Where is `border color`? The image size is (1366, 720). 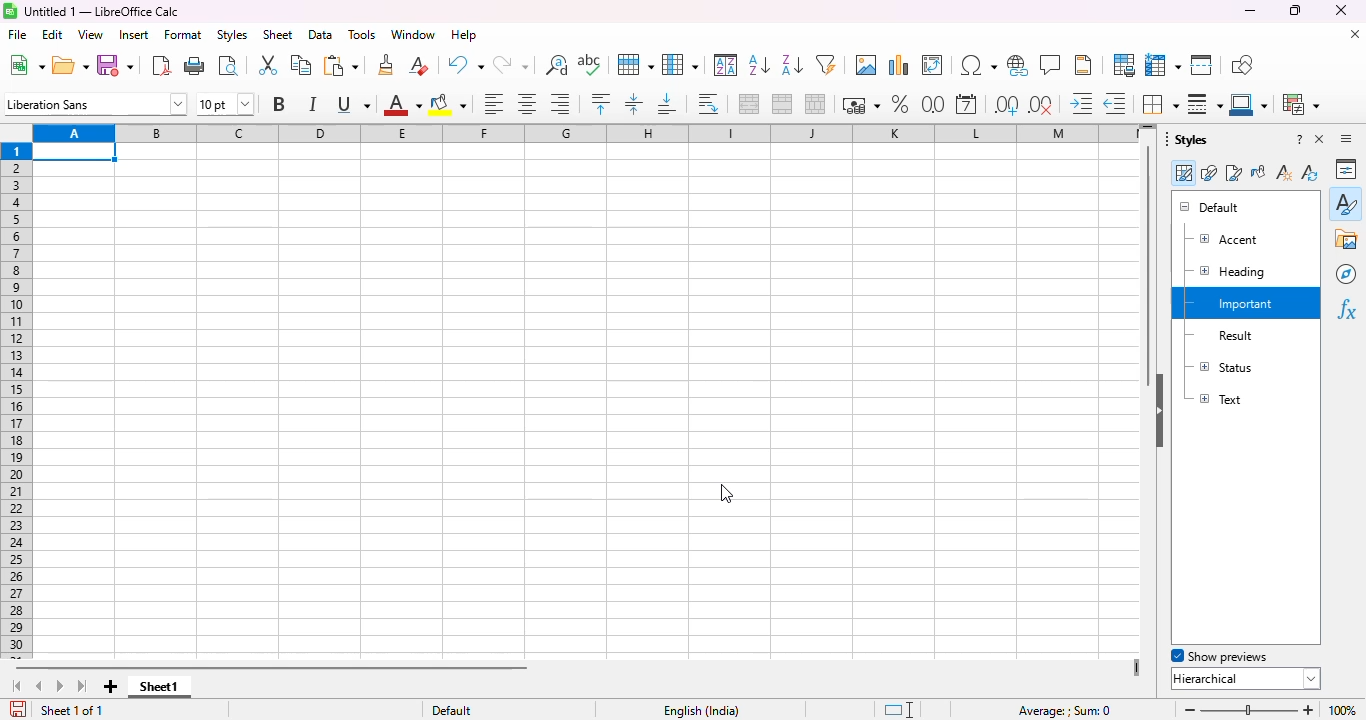
border color is located at coordinates (1250, 104).